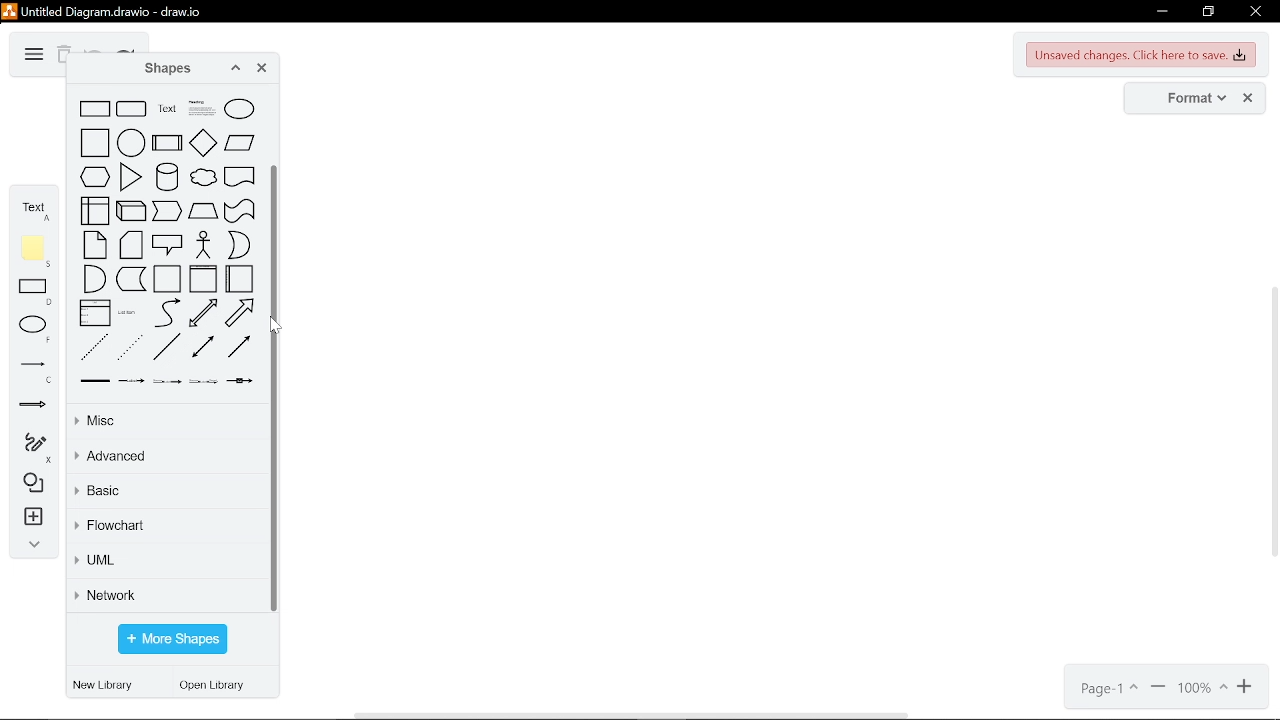 The image size is (1280, 720). What do you see at coordinates (1142, 55) in the screenshot?
I see `unsaved changes. Click here to save` at bounding box center [1142, 55].